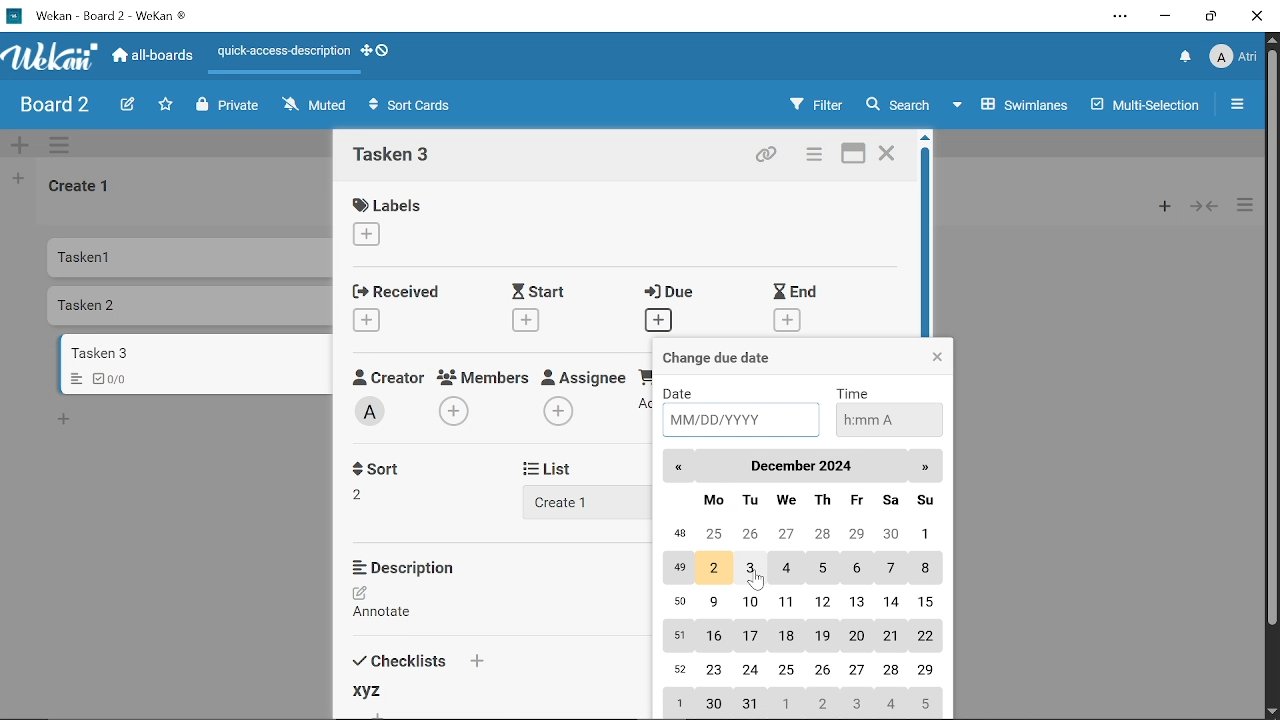 This screenshot has height=720, width=1280. What do you see at coordinates (117, 379) in the screenshot?
I see `Checklist` at bounding box center [117, 379].